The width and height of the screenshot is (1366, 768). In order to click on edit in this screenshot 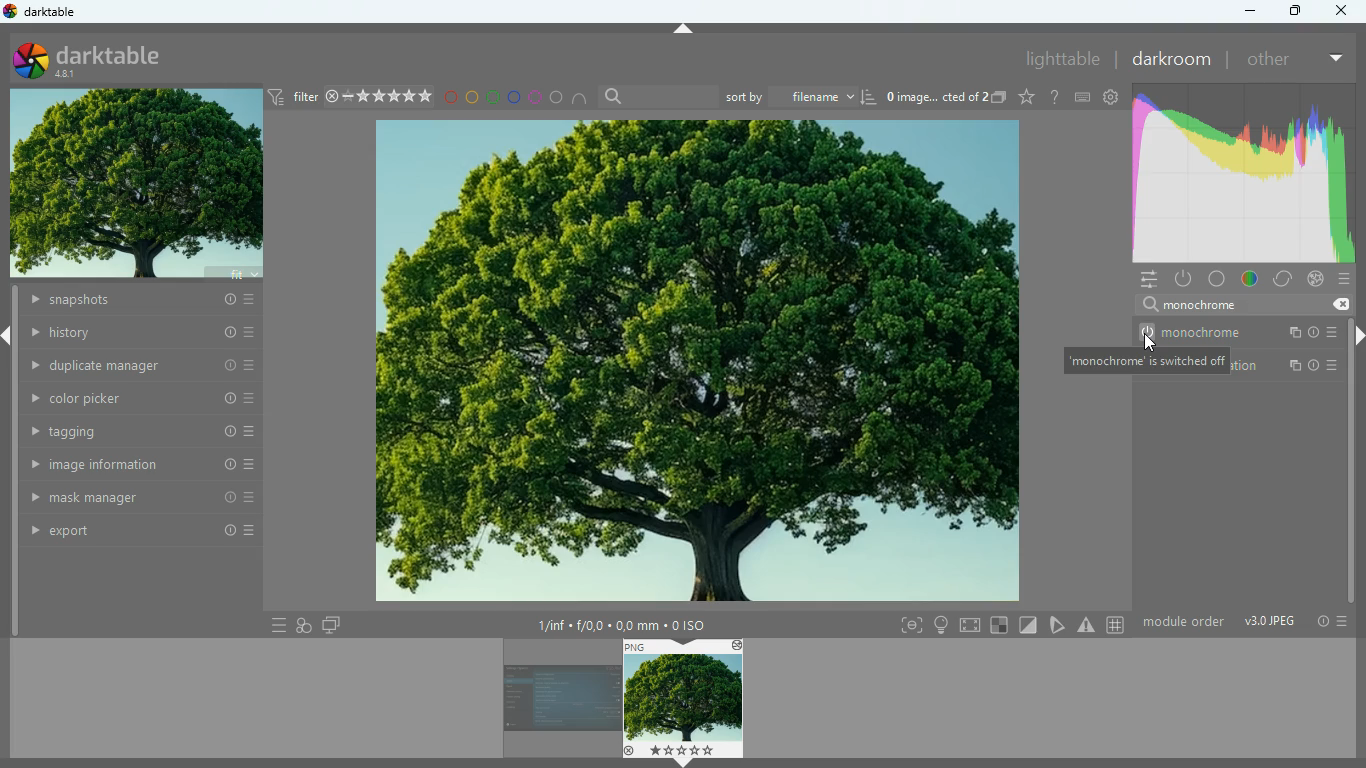, I will do `click(1059, 625)`.